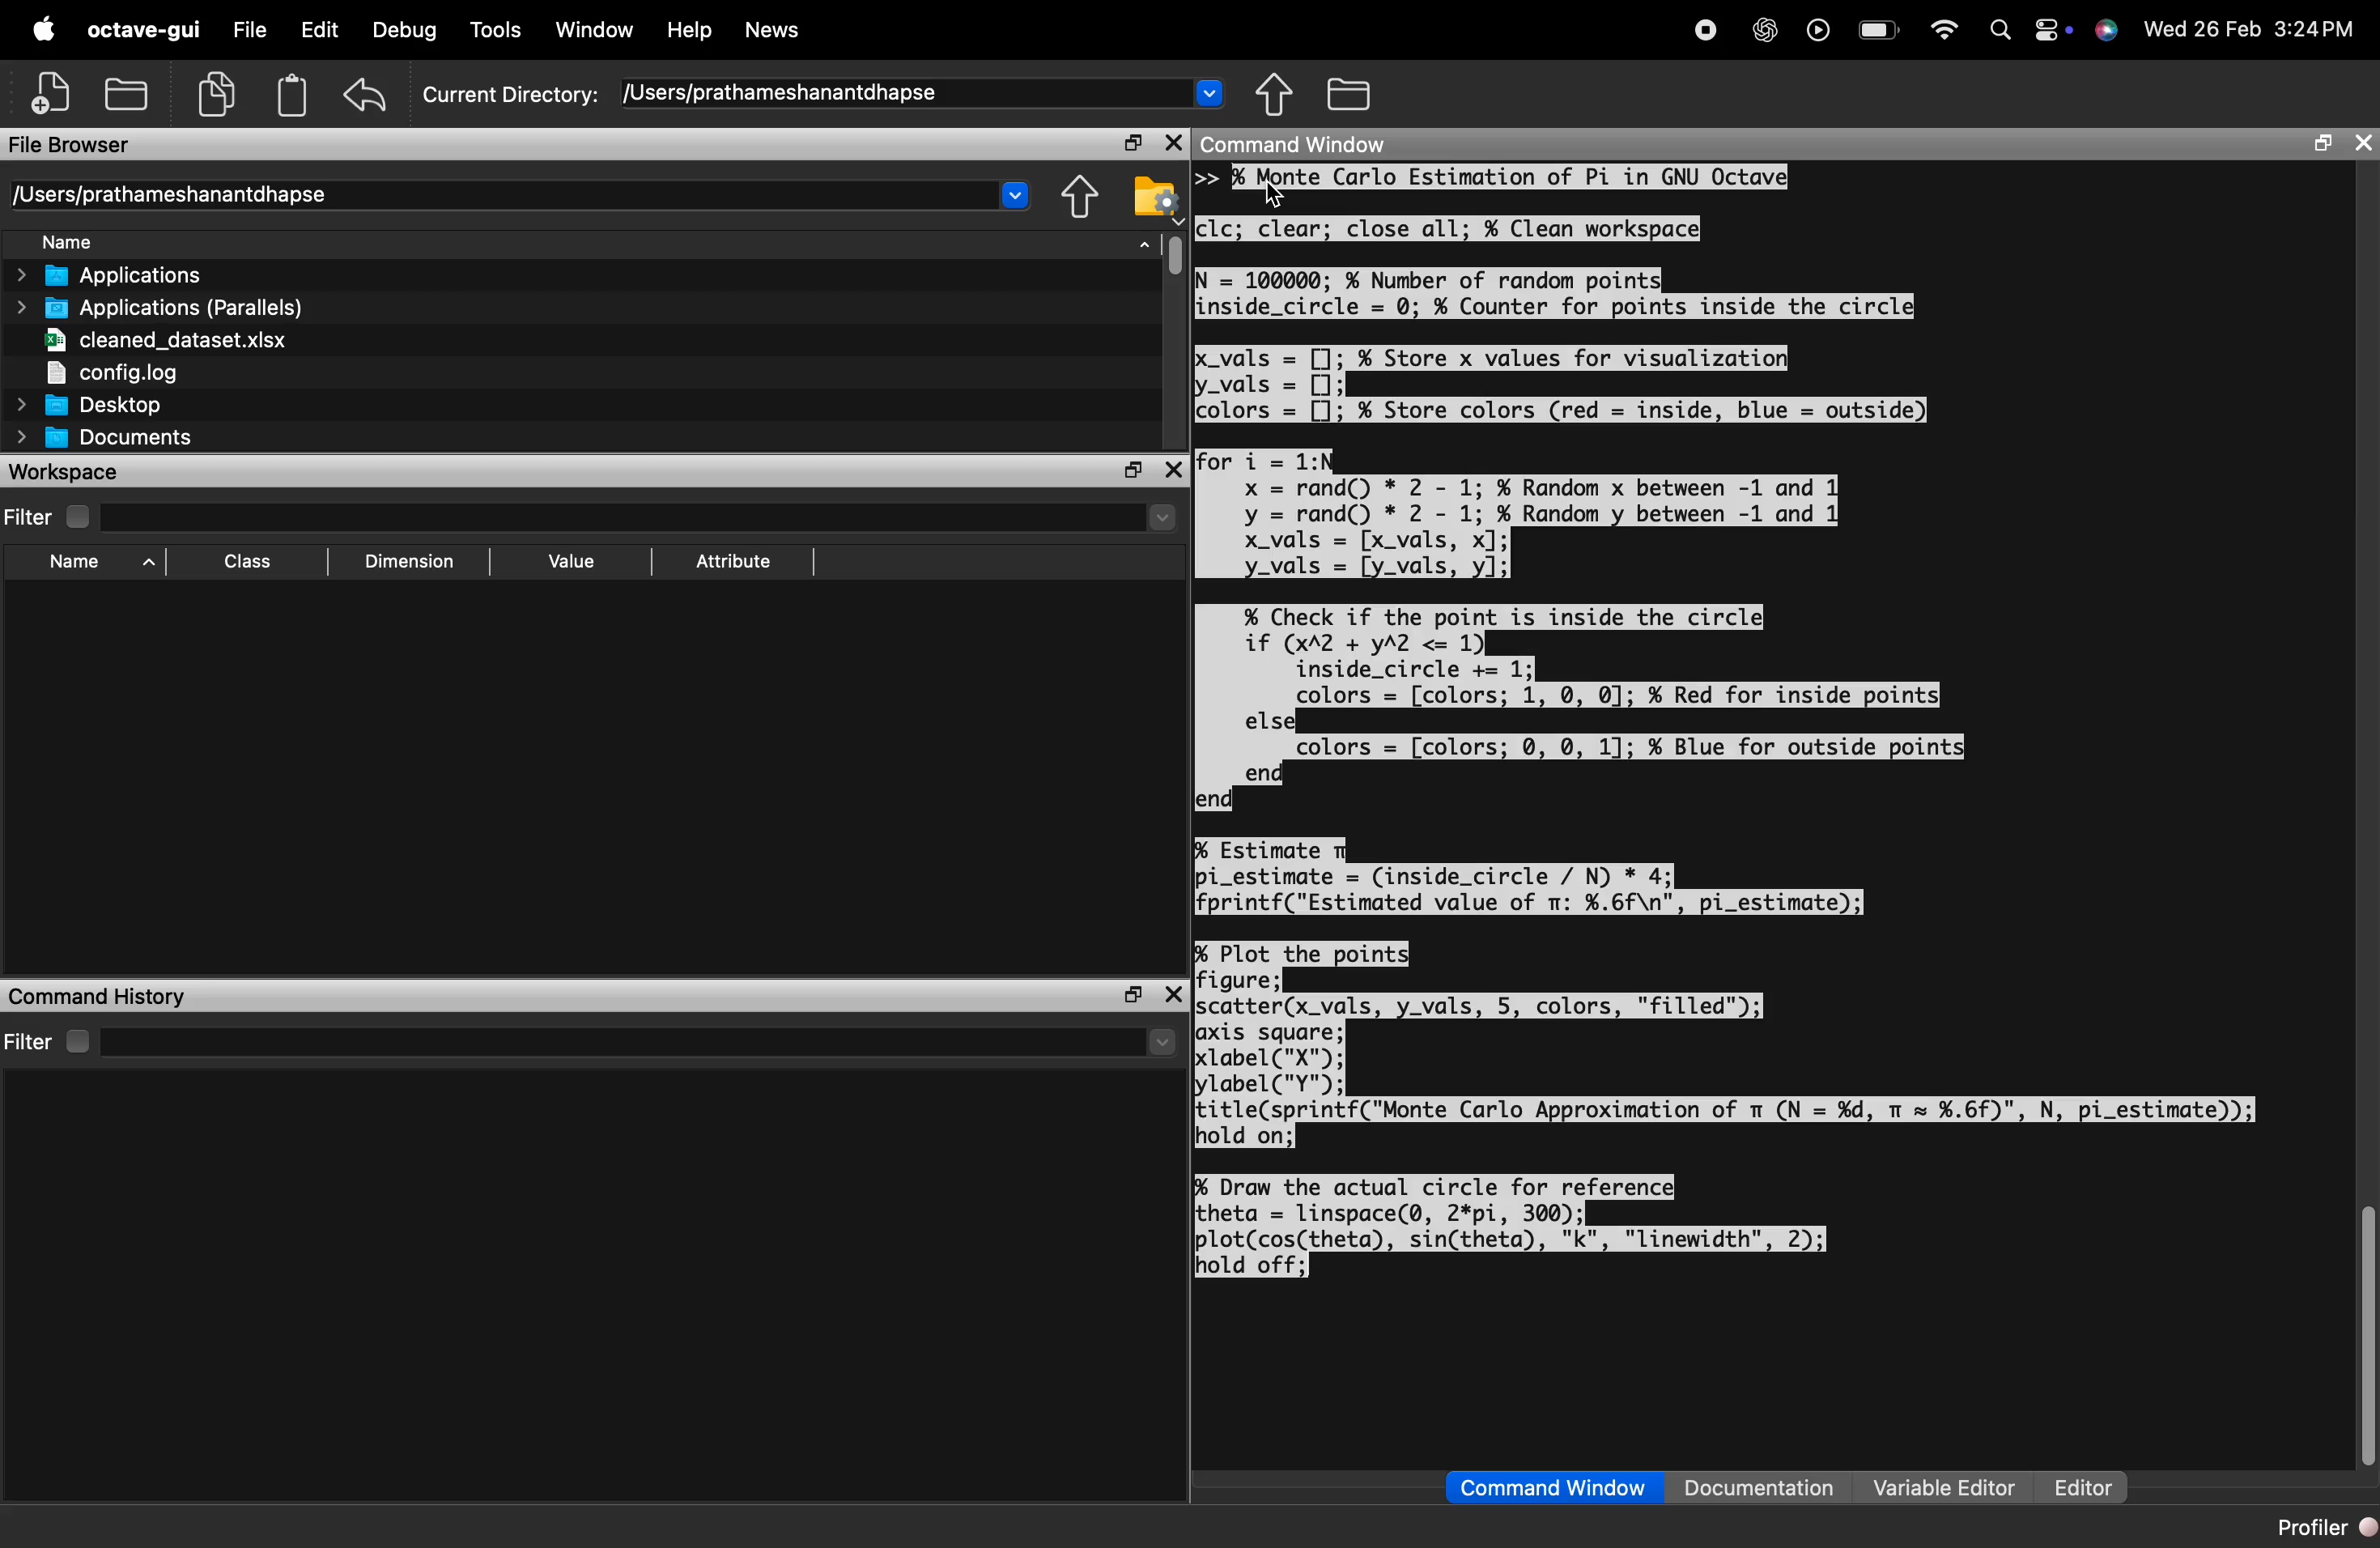  What do you see at coordinates (1130, 144) in the screenshot?
I see `Maximize` at bounding box center [1130, 144].